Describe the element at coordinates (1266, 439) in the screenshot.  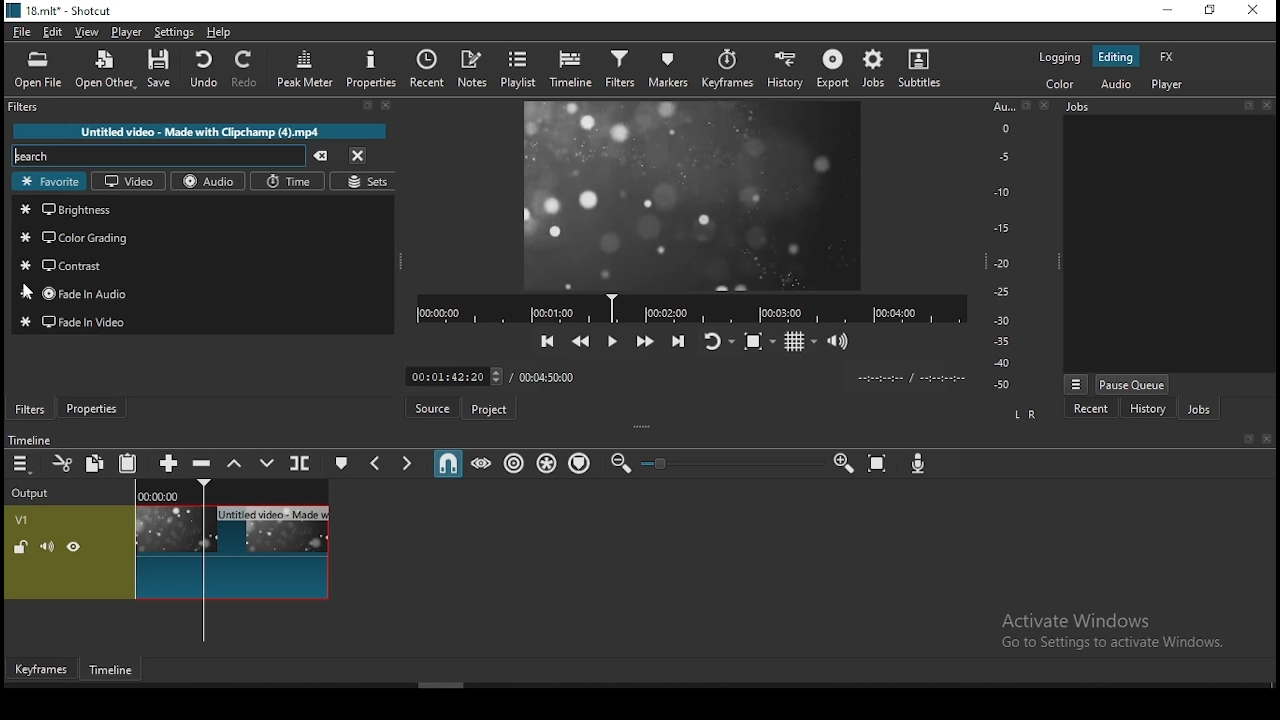
I see `Close` at that location.